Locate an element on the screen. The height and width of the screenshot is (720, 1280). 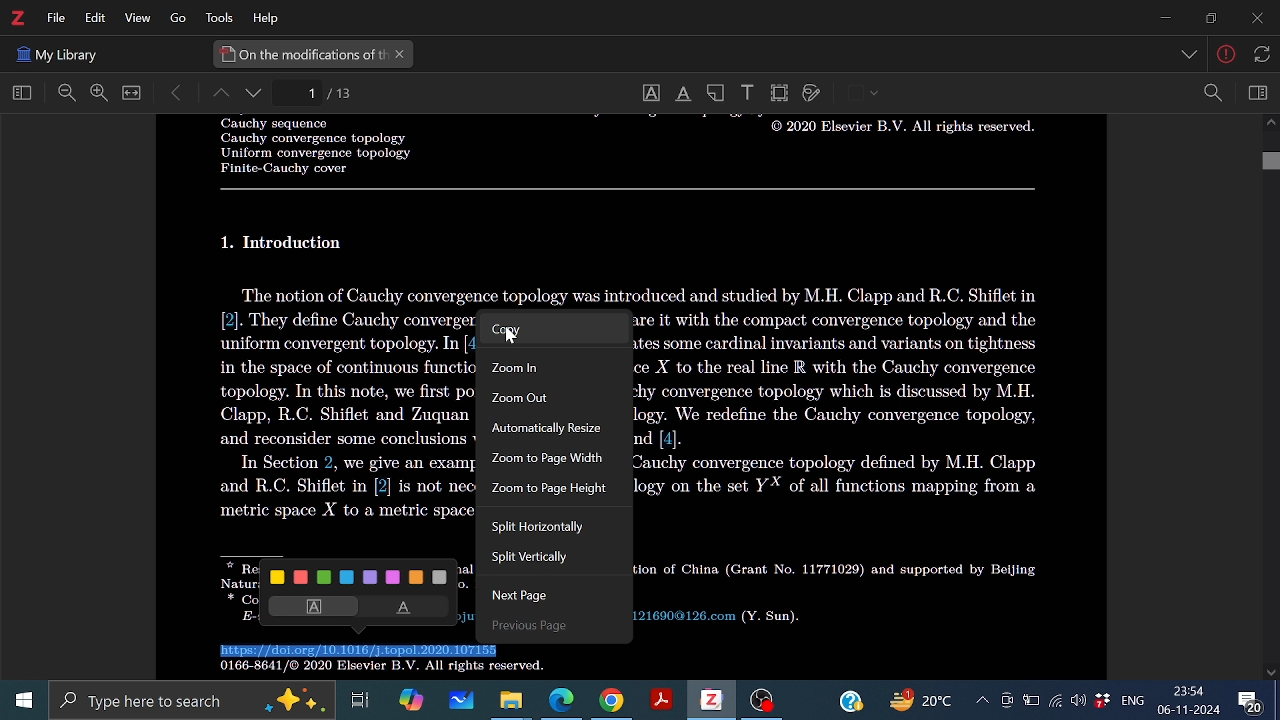
Vertical scrollbar is located at coordinates (1270, 163).